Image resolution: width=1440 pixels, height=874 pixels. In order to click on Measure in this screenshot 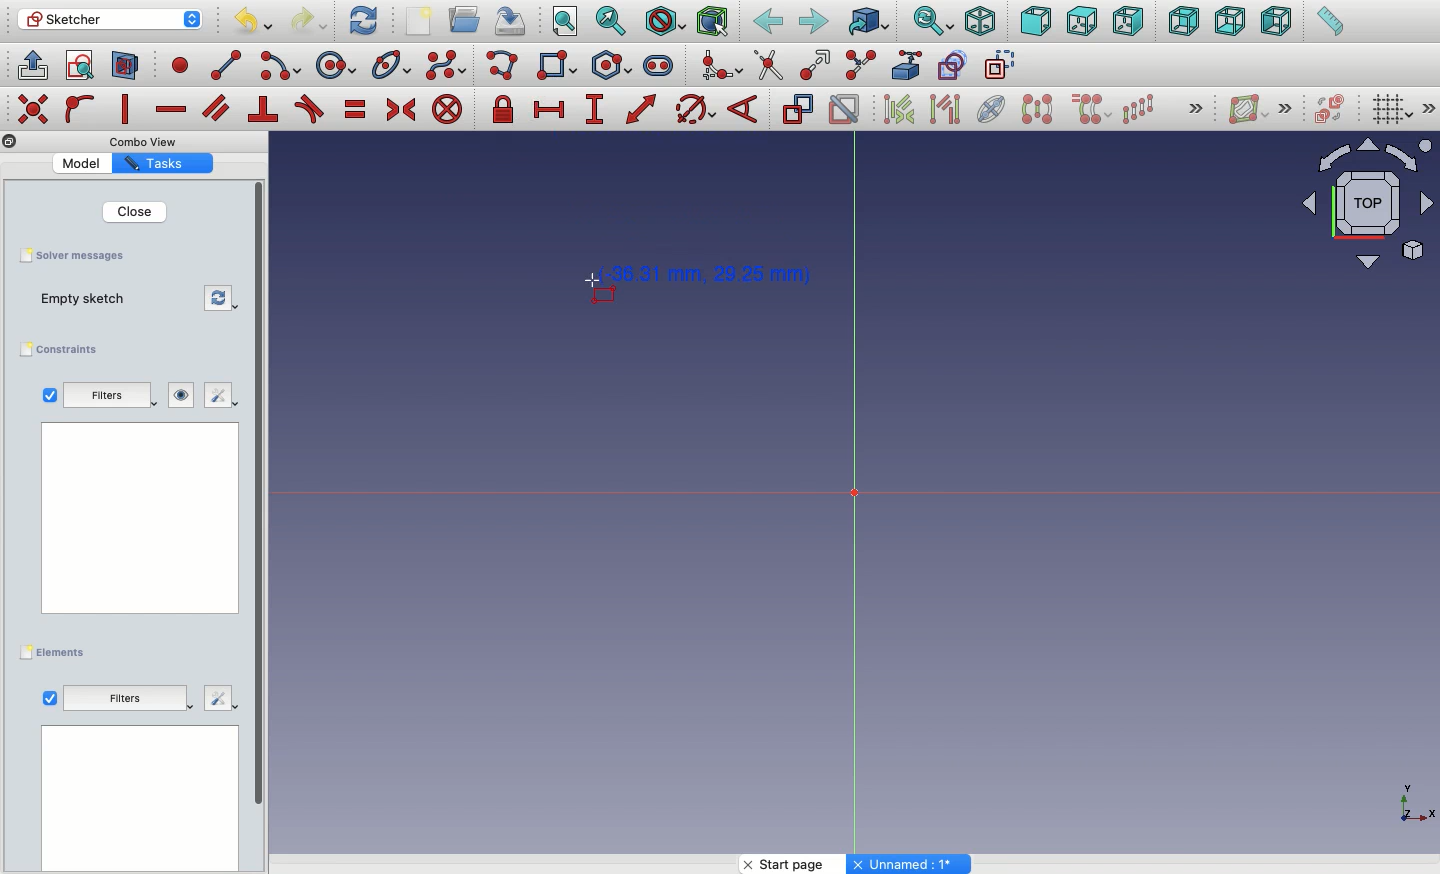, I will do `click(1329, 23)`.